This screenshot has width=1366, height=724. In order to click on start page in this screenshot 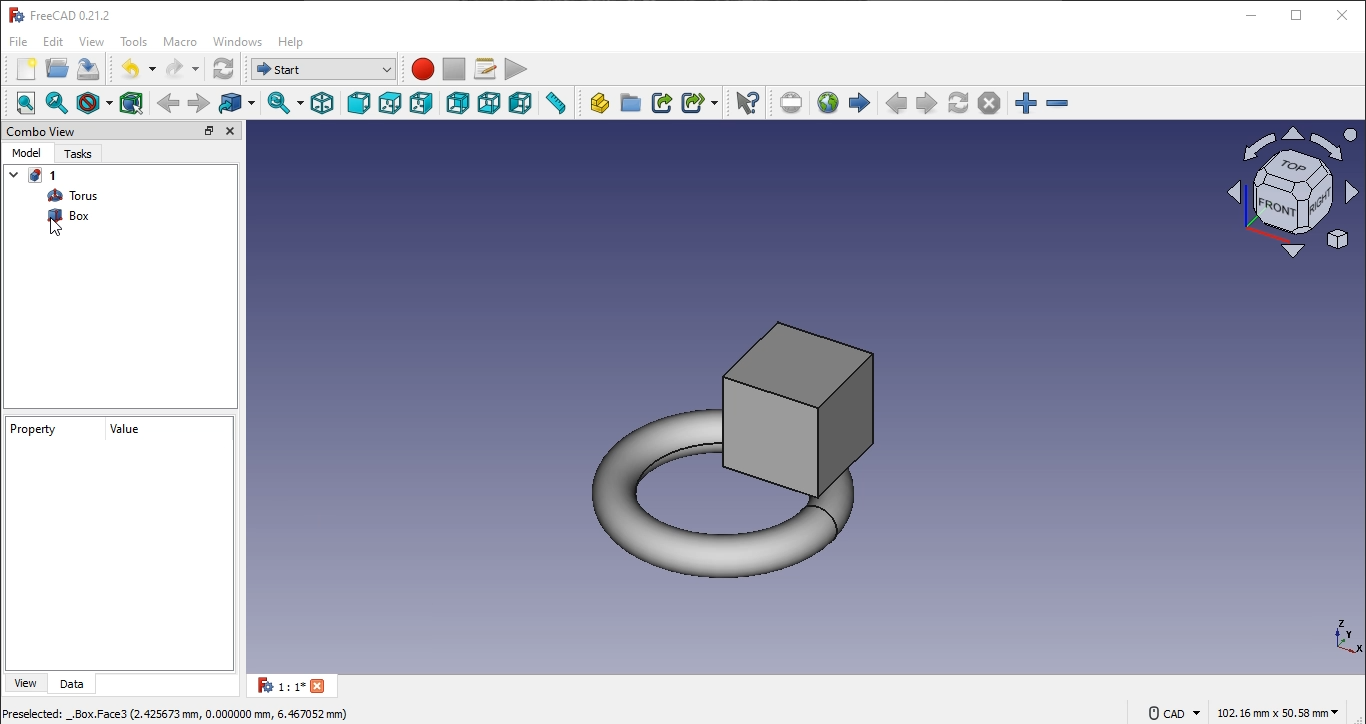, I will do `click(860, 102)`.